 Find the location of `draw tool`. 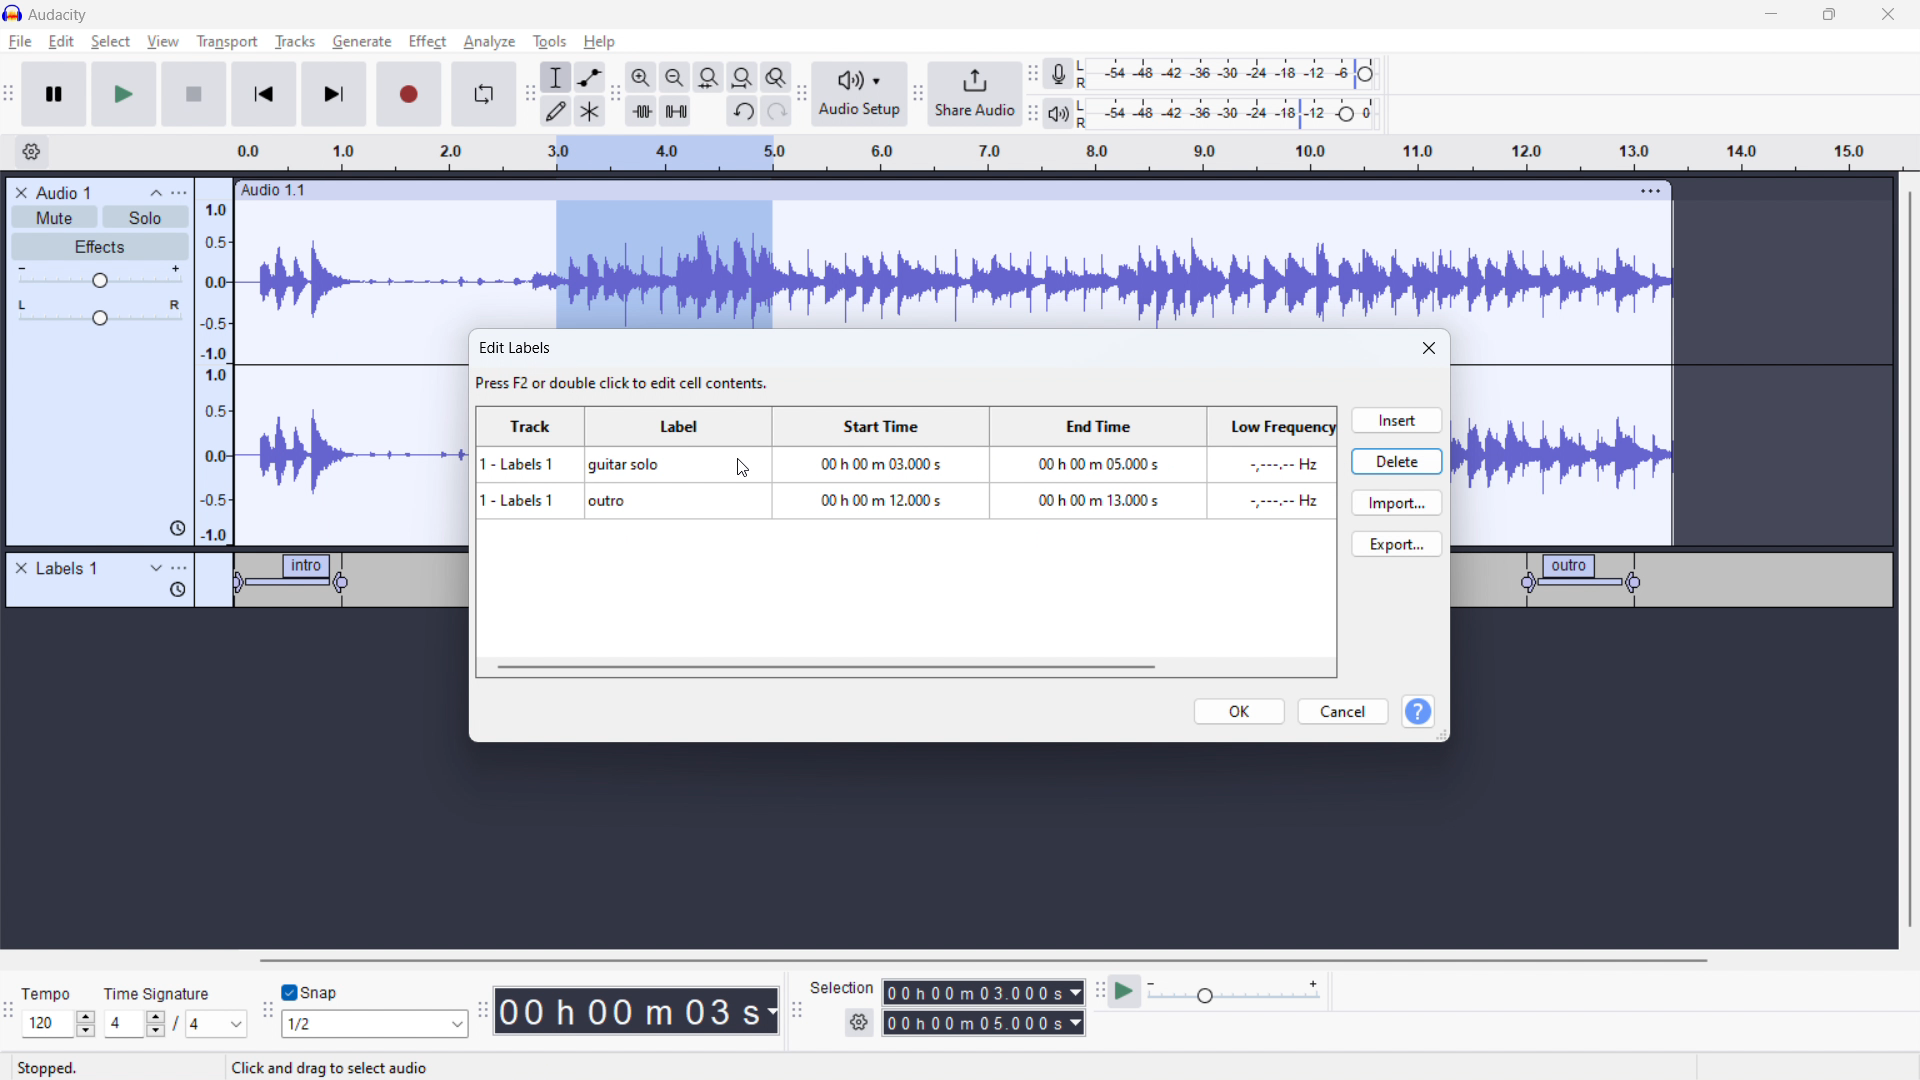

draw tool is located at coordinates (556, 110).